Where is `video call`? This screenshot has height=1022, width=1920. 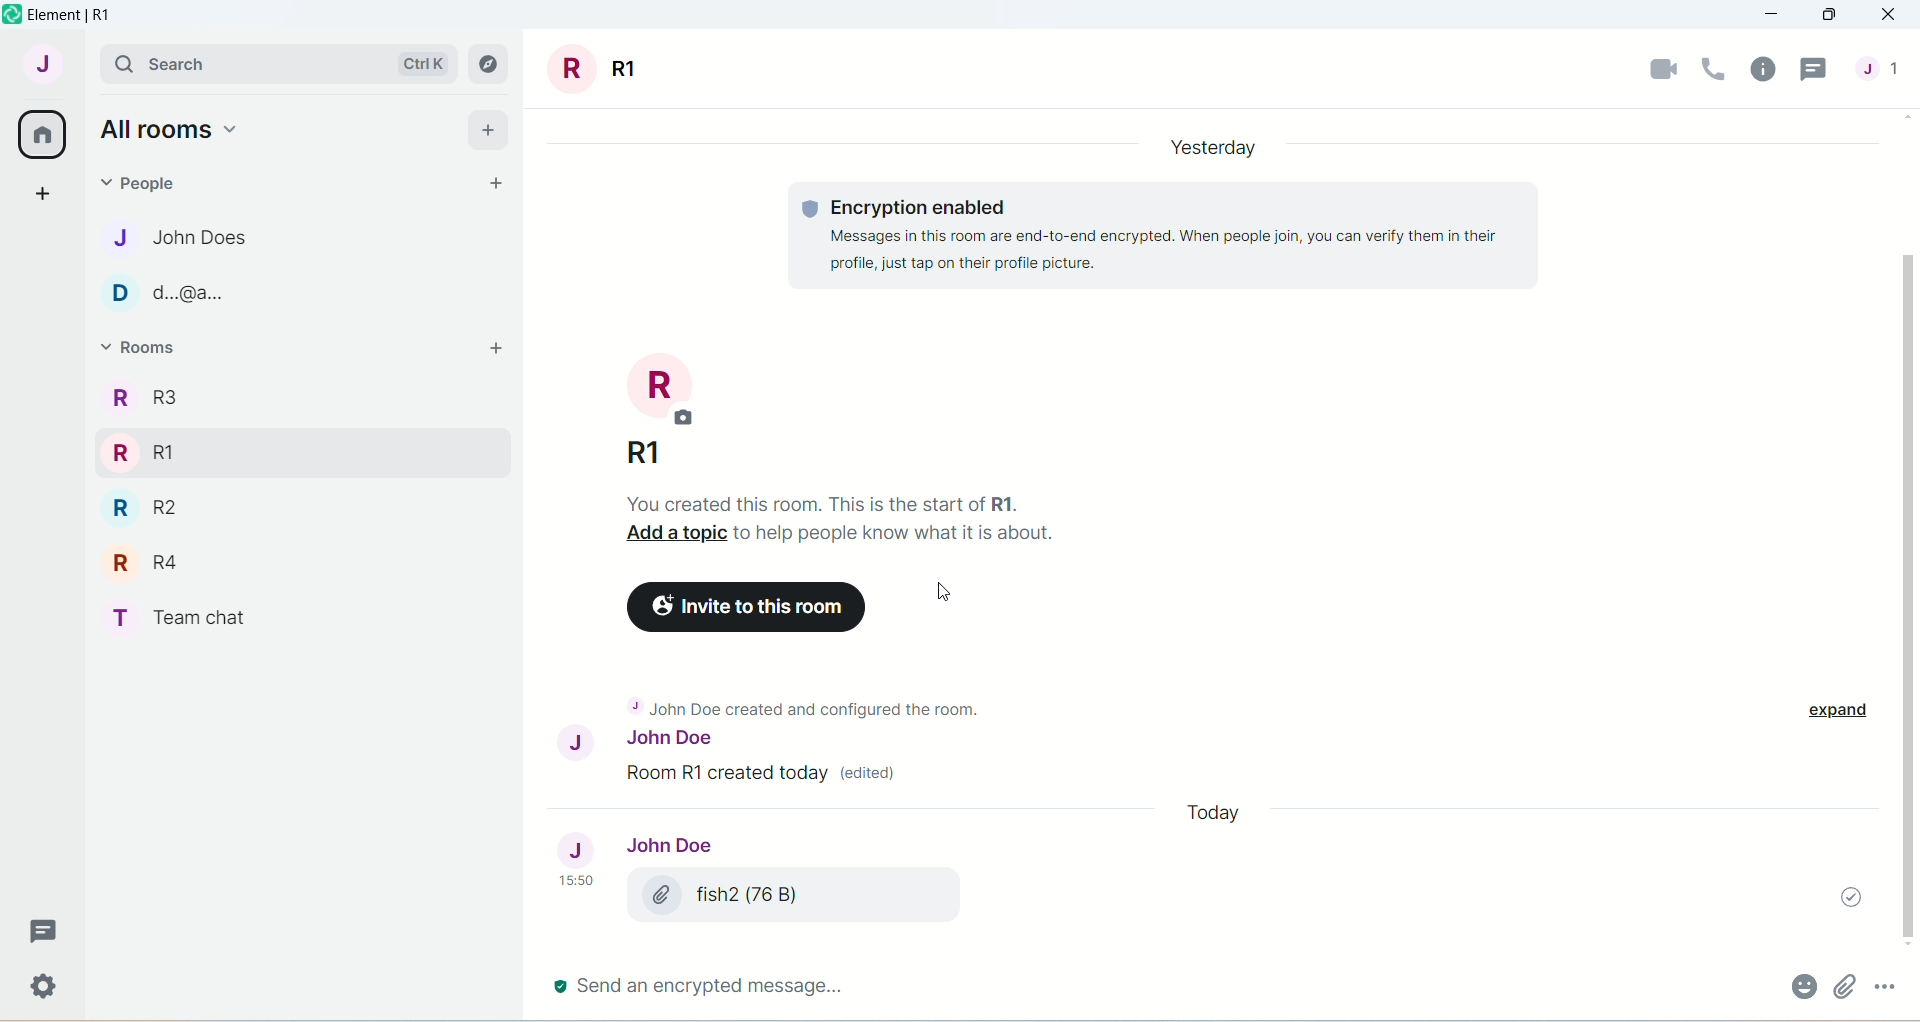 video call is located at coordinates (1655, 73).